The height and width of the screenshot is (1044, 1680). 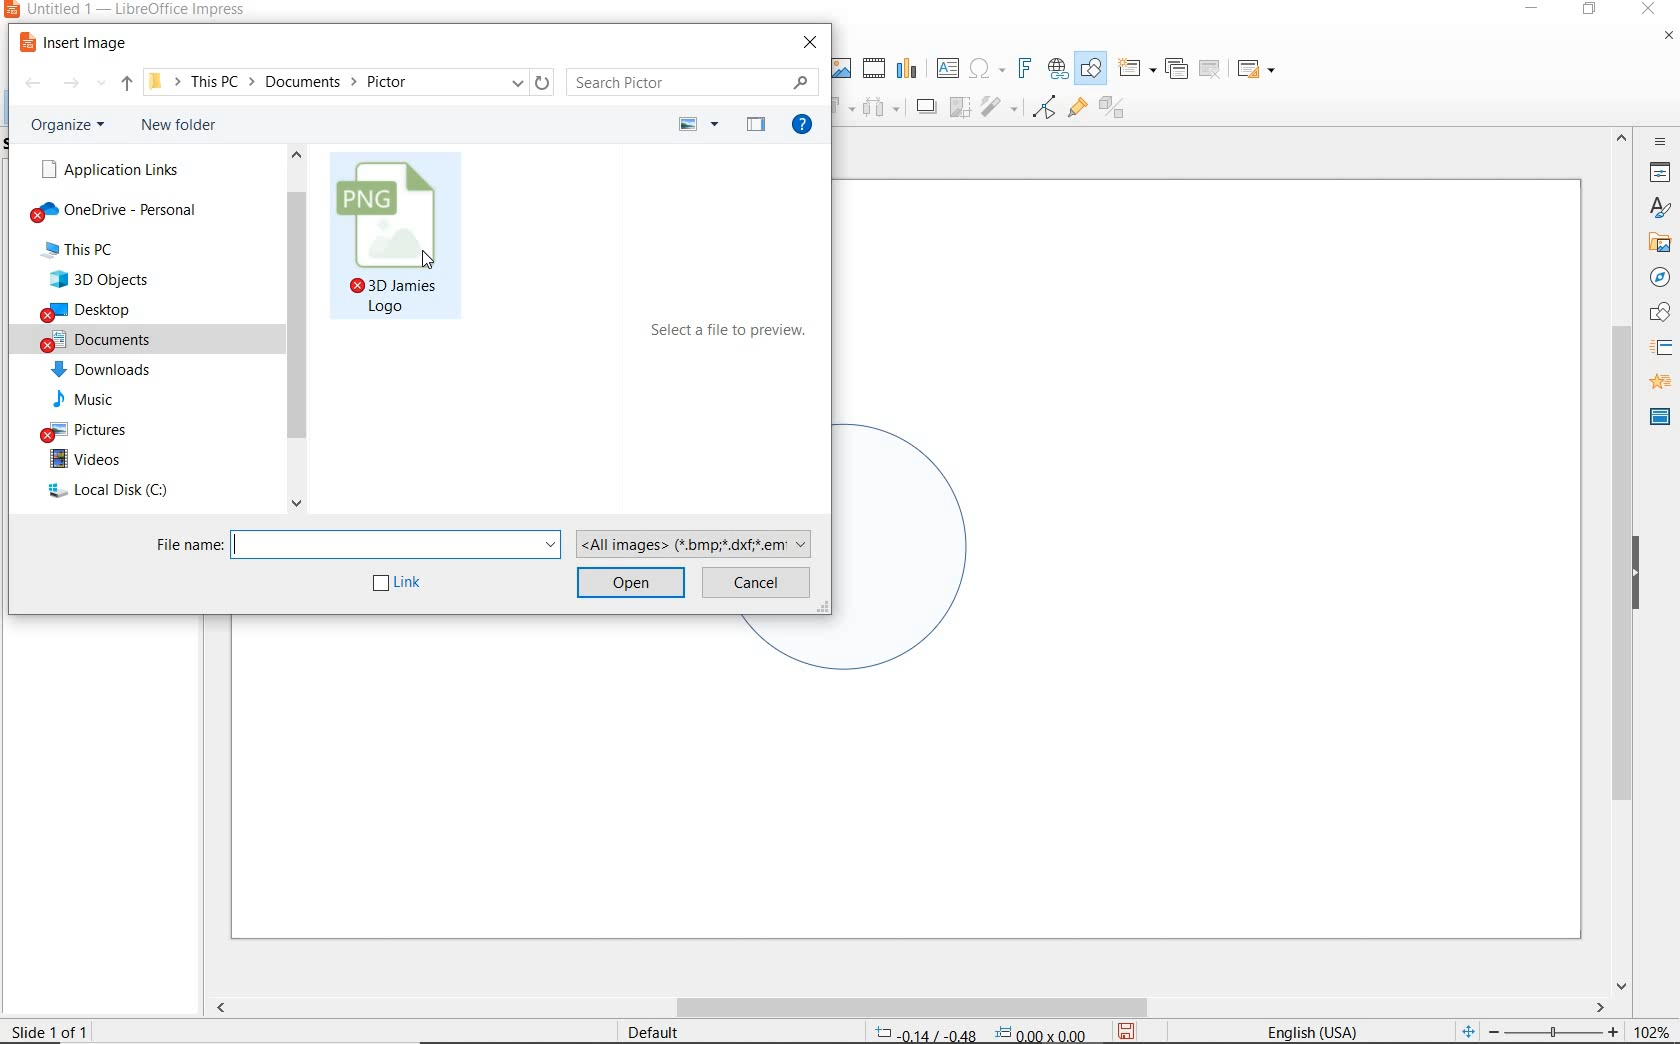 I want to click on default, so click(x=640, y=1031).